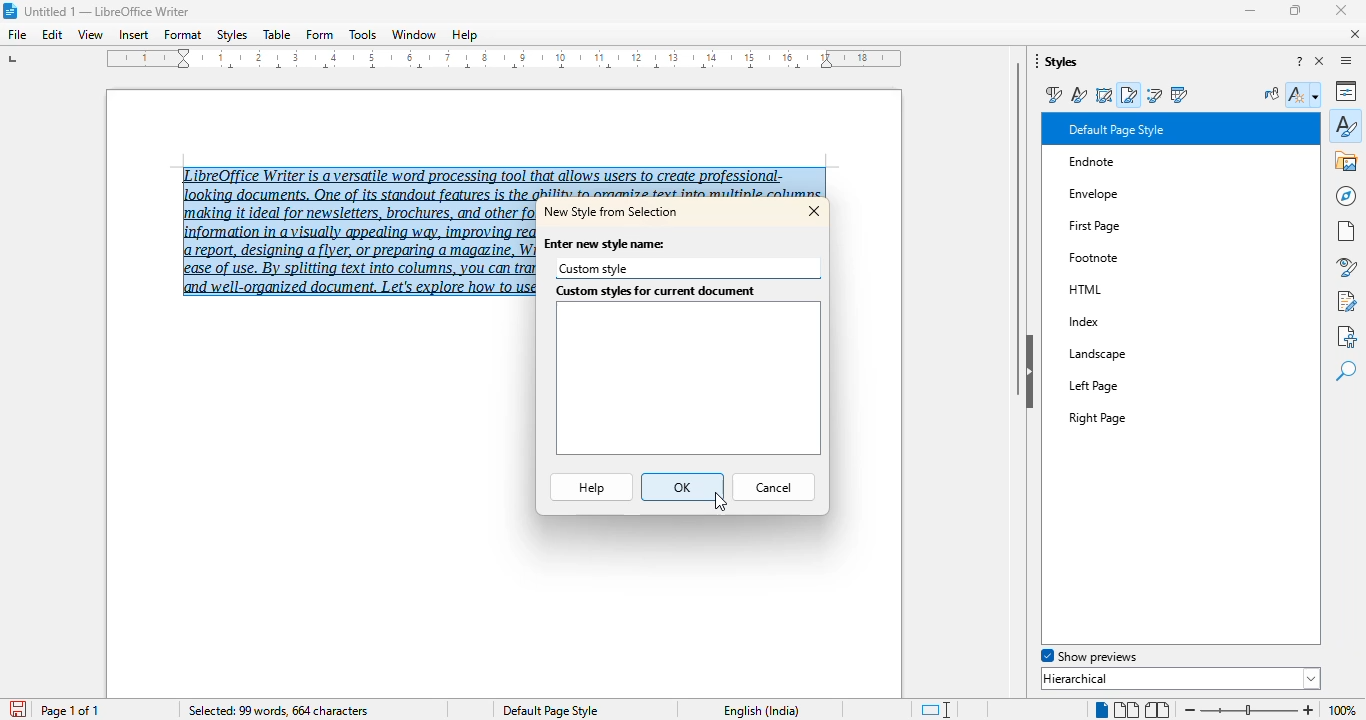  What do you see at coordinates (1345, 197) in the screenshot?
I see `navigator` at bounding box center [1345, 197].